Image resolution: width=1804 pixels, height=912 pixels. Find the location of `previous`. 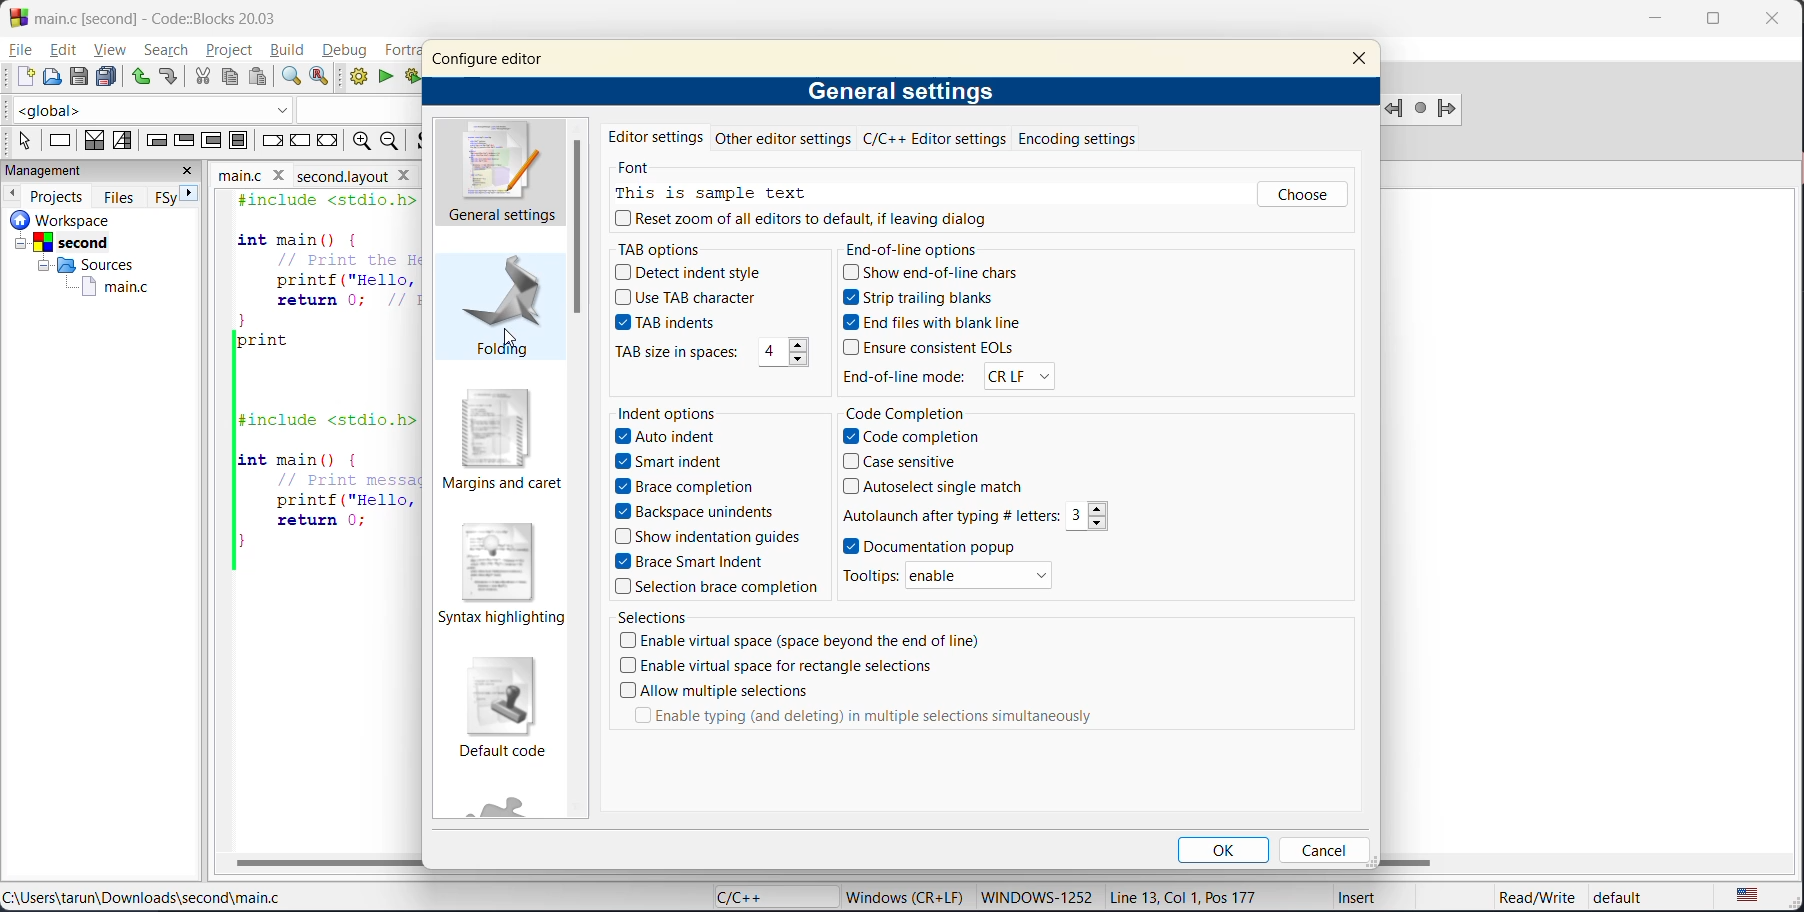

previous is located at coordinates (12, 193).